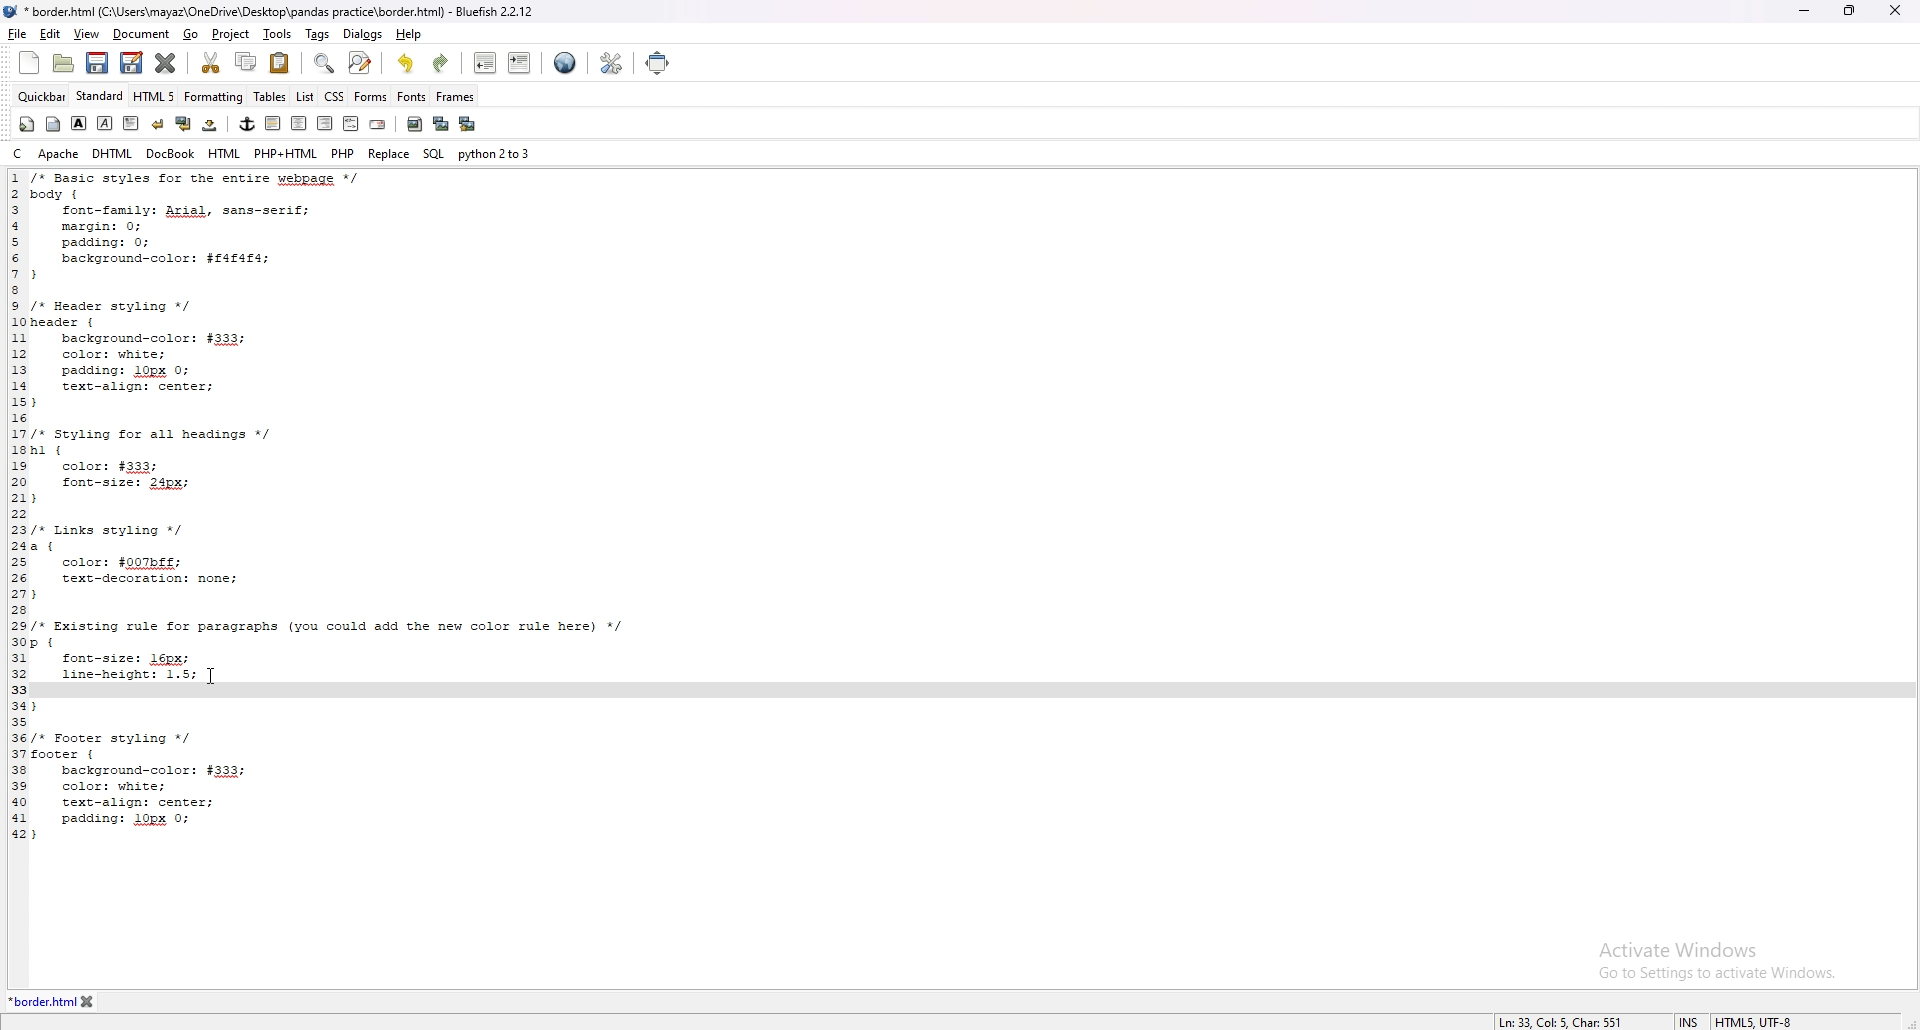  I want to click on INS, so click(1673, 1014).